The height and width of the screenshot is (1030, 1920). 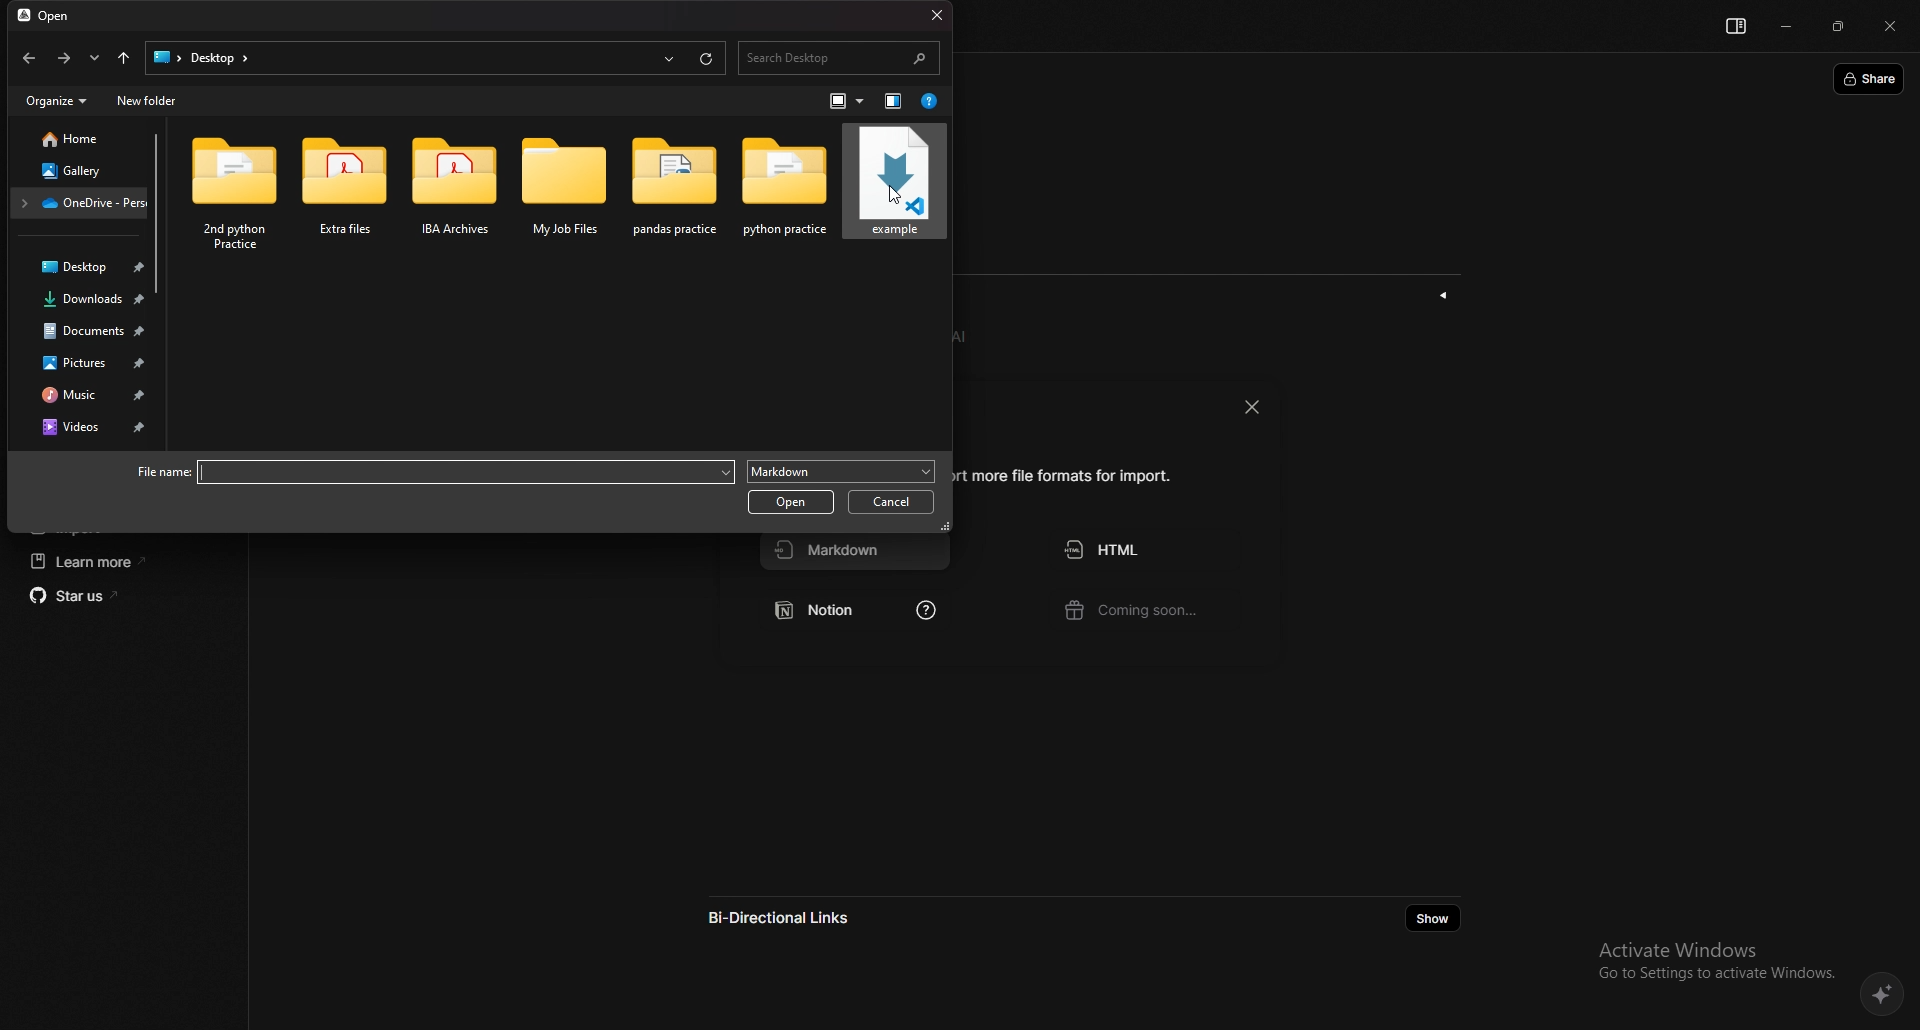 What do you see at coordinates (928, 102) in the screenshot?
I see `help` at bounding box center [928, 102].